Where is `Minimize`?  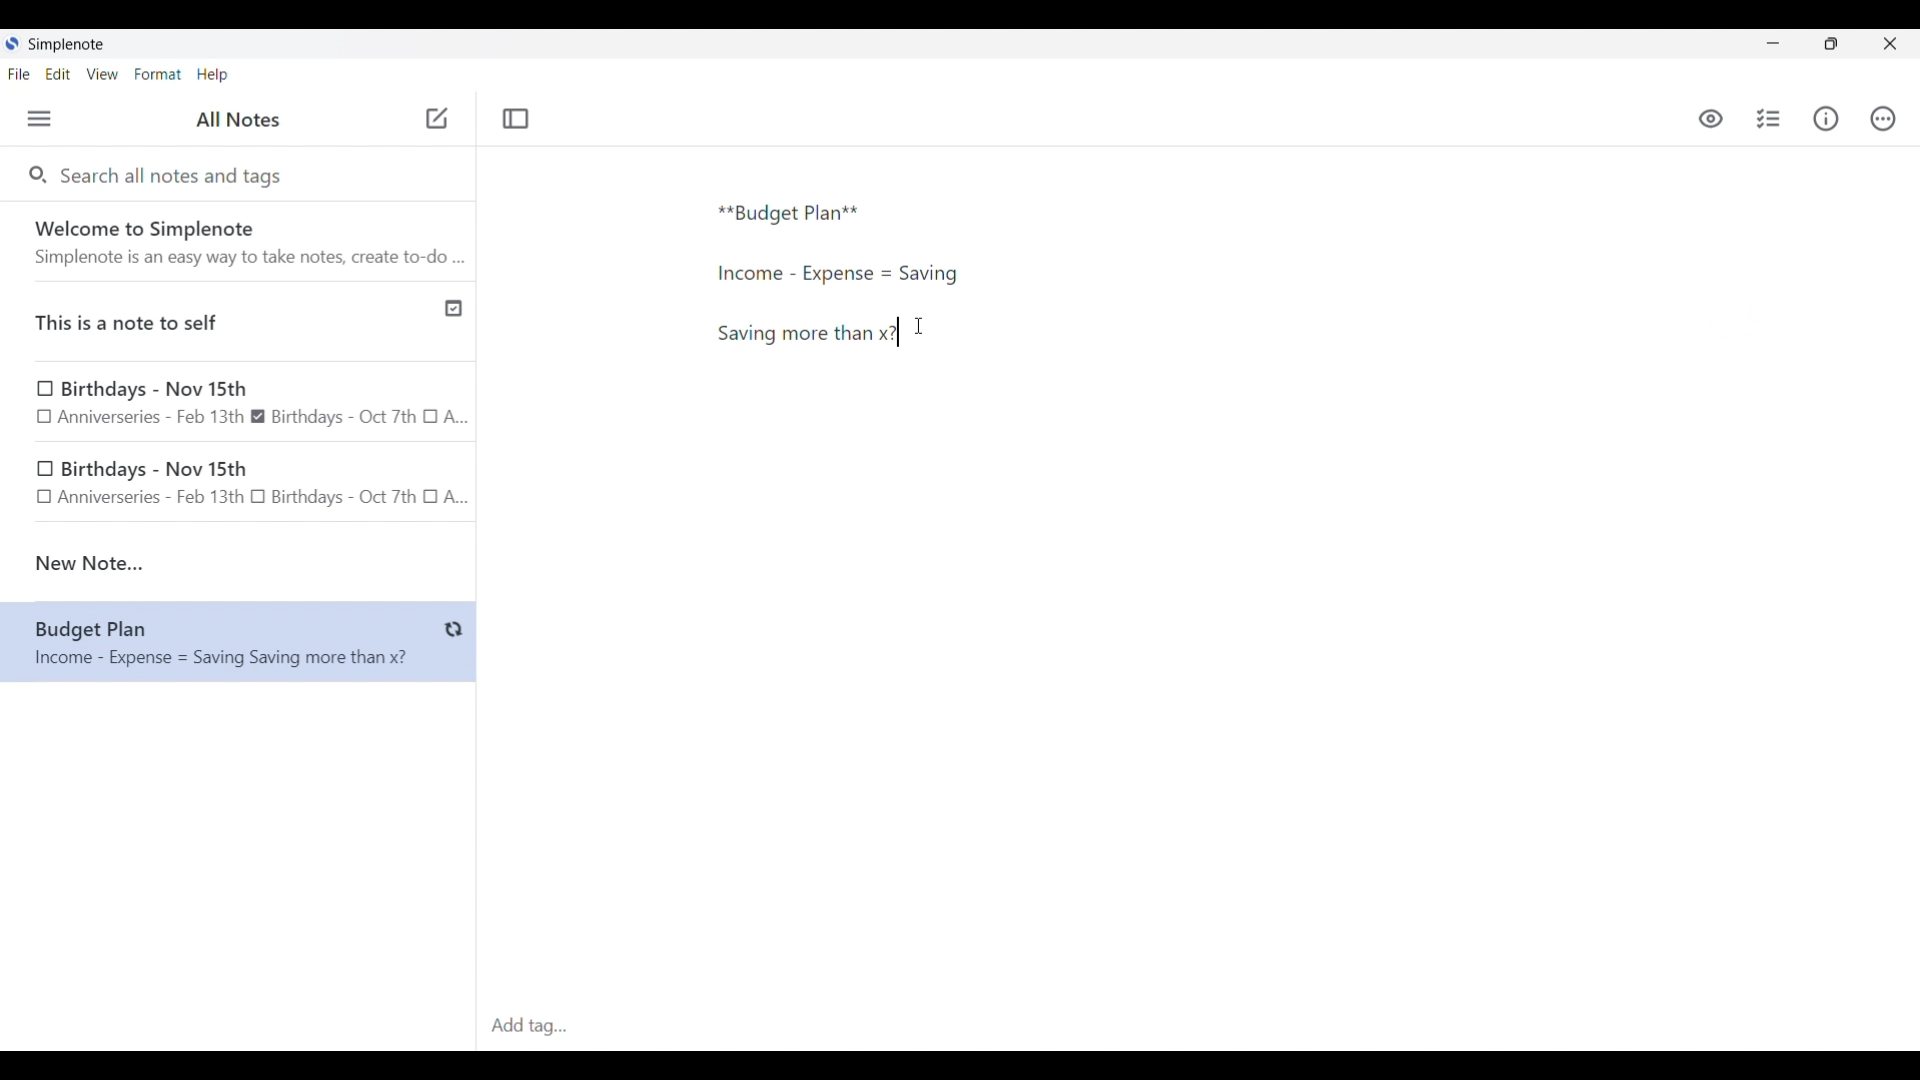
Minimize is located at coordinates (1773, 43).